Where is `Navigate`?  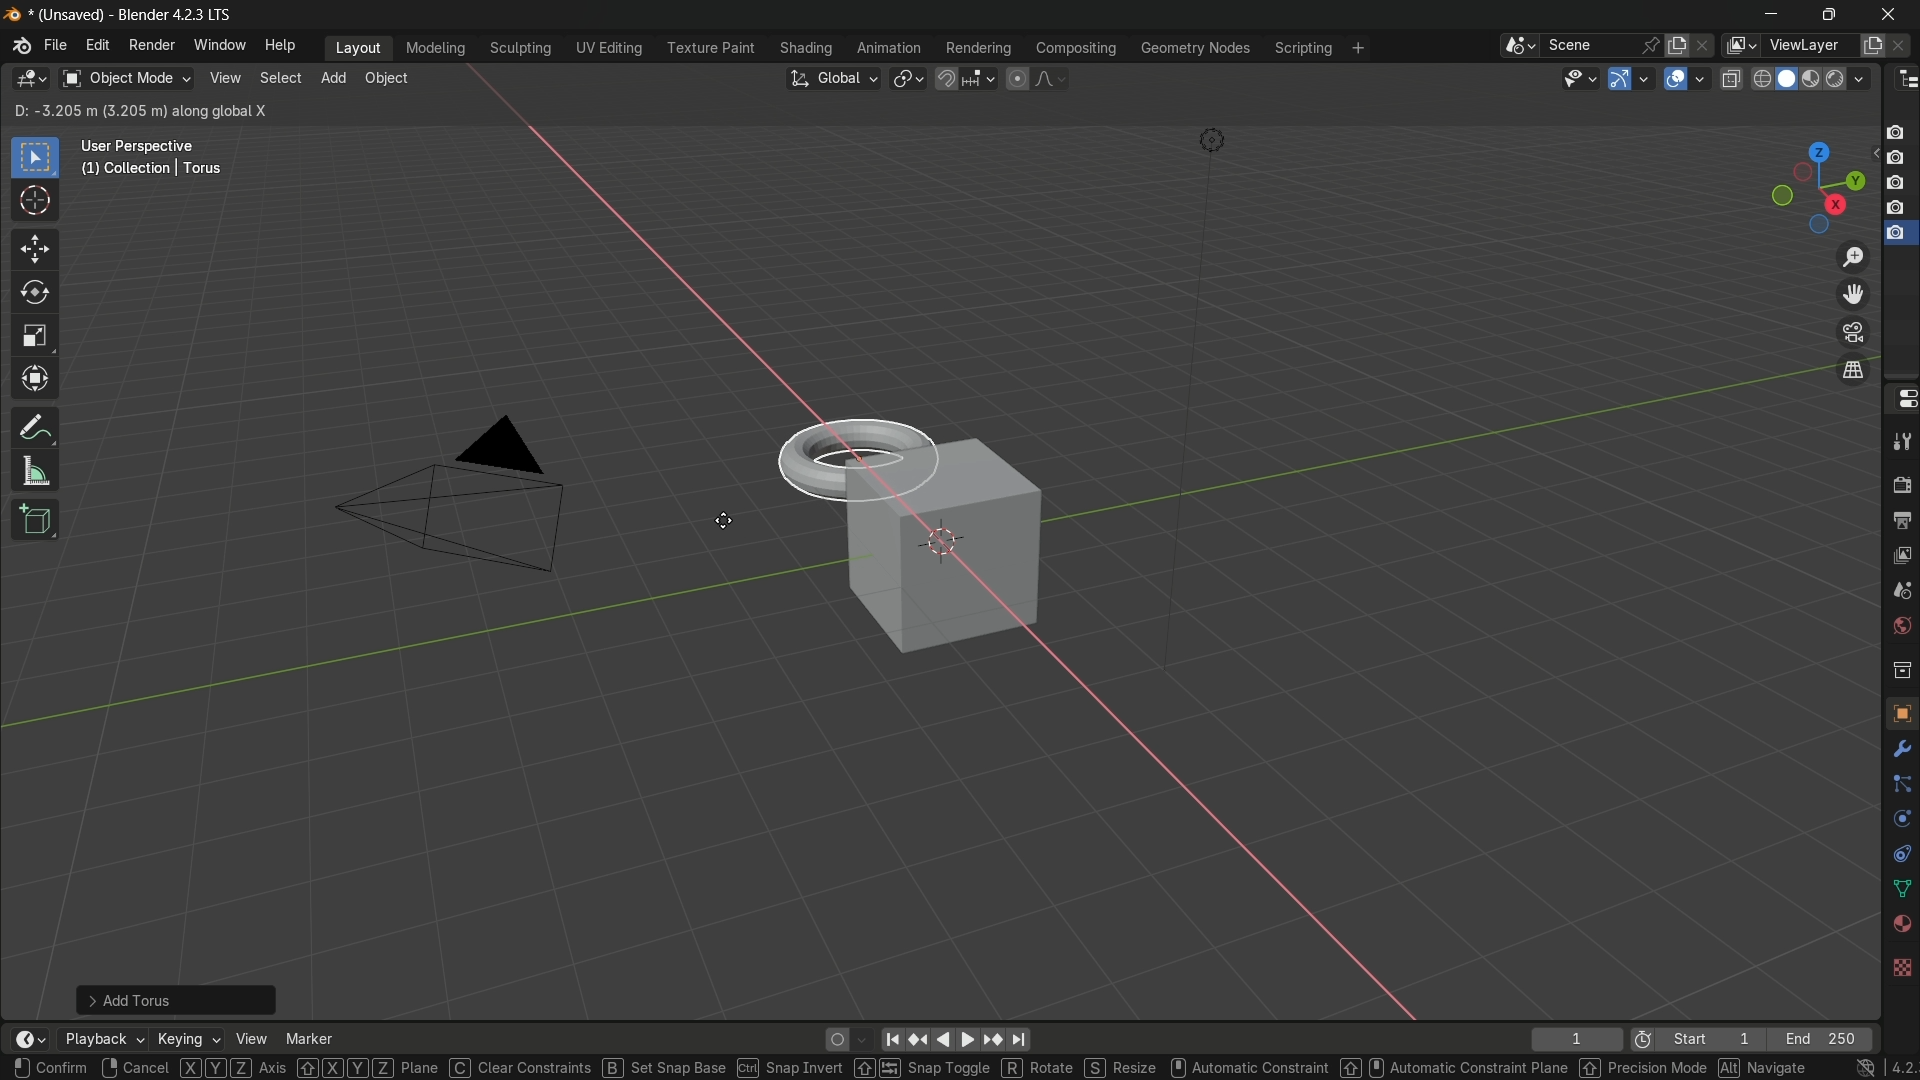
Navigate is located at coordinates (1763, 1068).